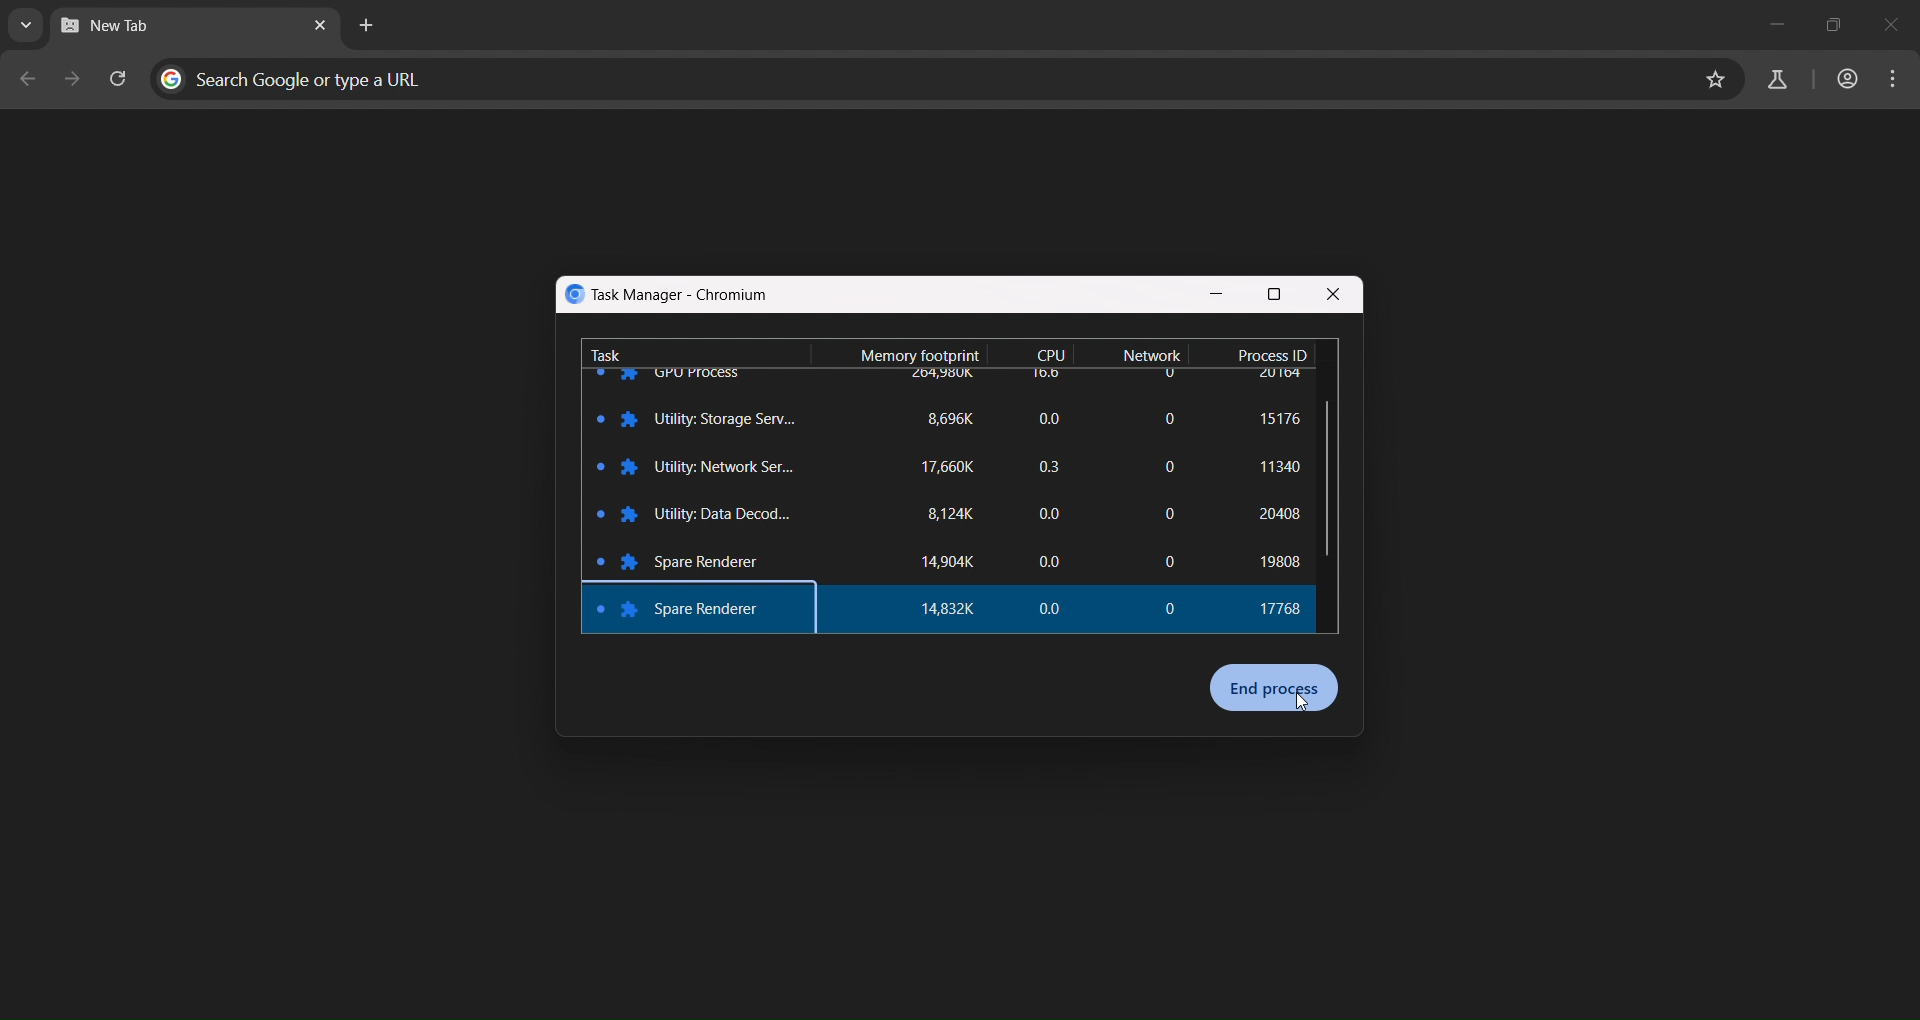 Image resolution: width=1920 pixels, height=1020 pixels. What do you see at coordinates (715, 611) in the screenshot?
I see `Spare Renderer` at bounding box center [715, 611].